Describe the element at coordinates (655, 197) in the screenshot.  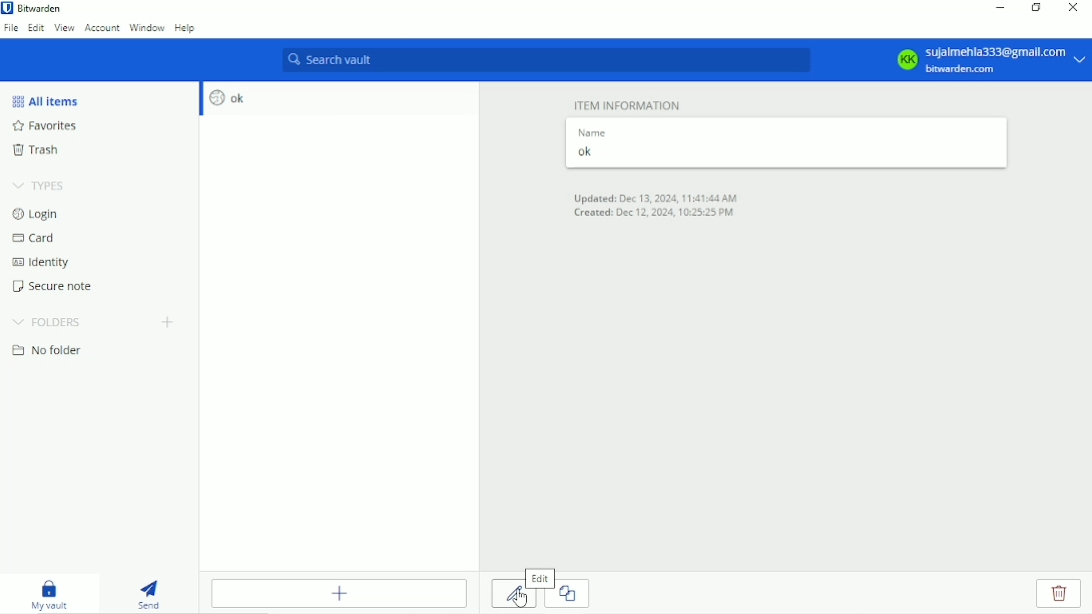
I see `Updated: Dec 13, 2024, 11:41:44 AM` at that location.